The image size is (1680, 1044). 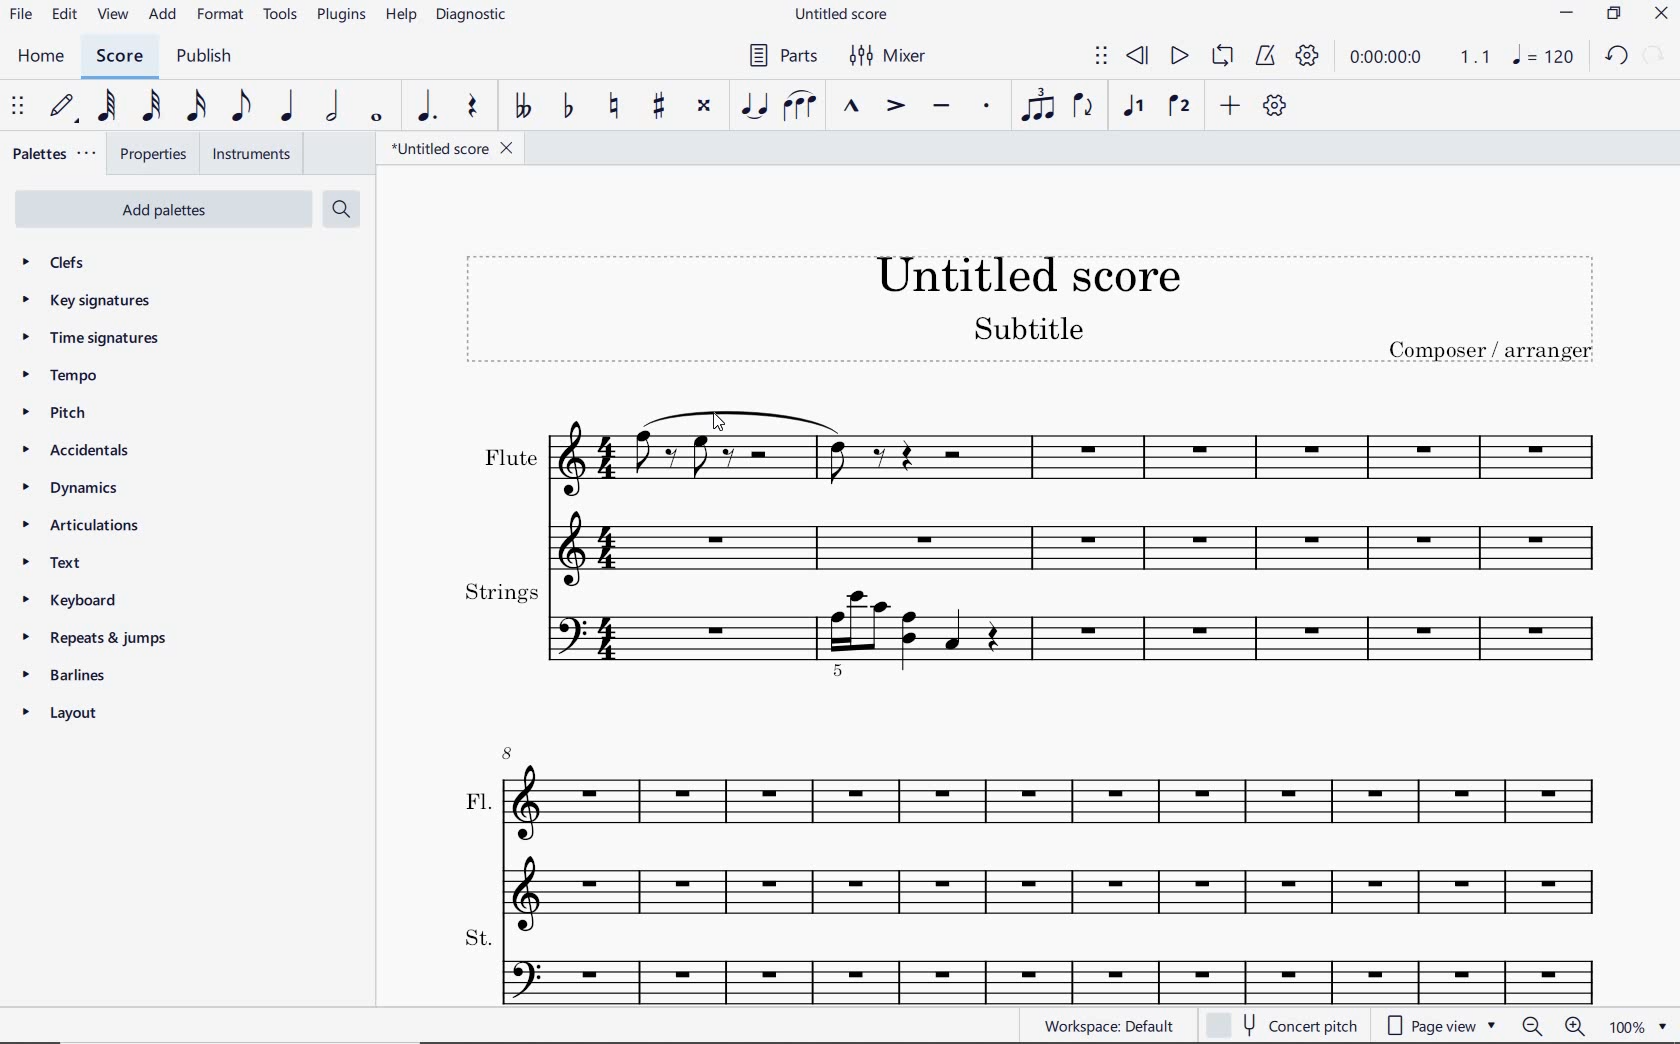 I want to click on close, so click(x=1664, y=13).